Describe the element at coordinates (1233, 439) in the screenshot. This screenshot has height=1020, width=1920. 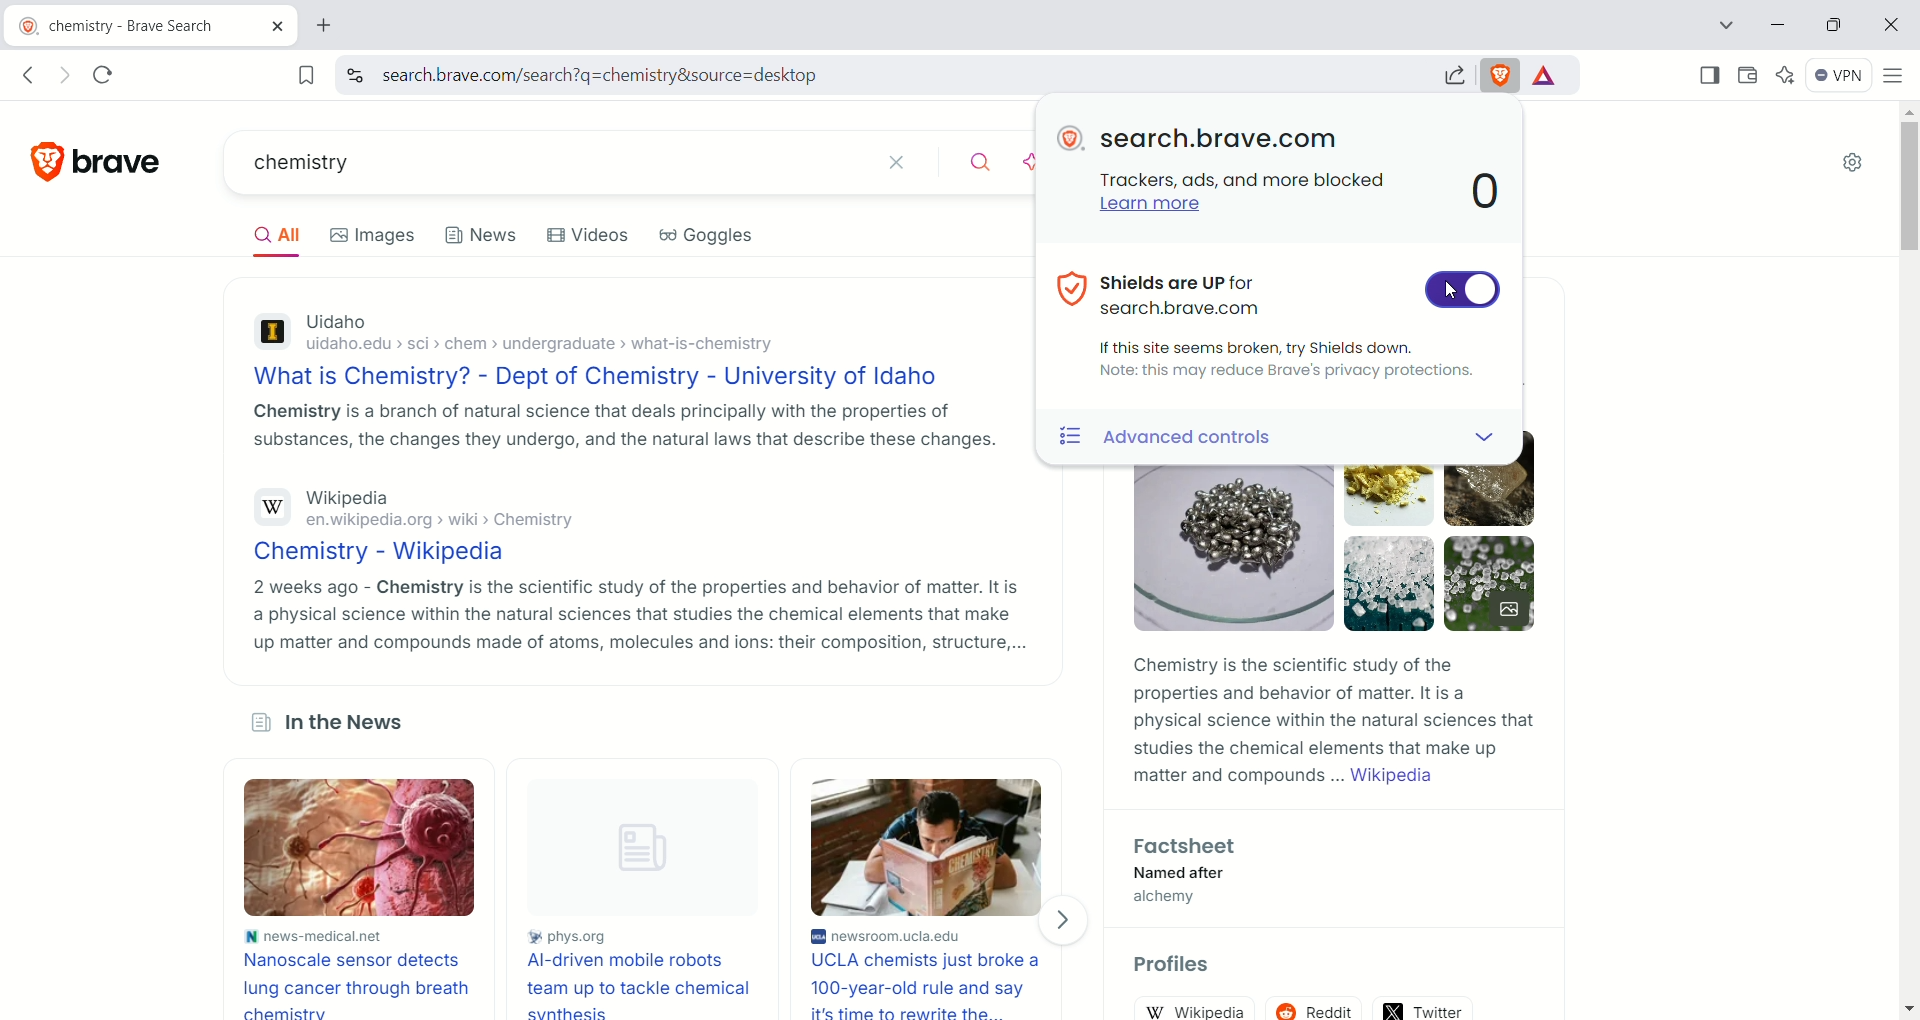
I see `advanced controls` at that location.